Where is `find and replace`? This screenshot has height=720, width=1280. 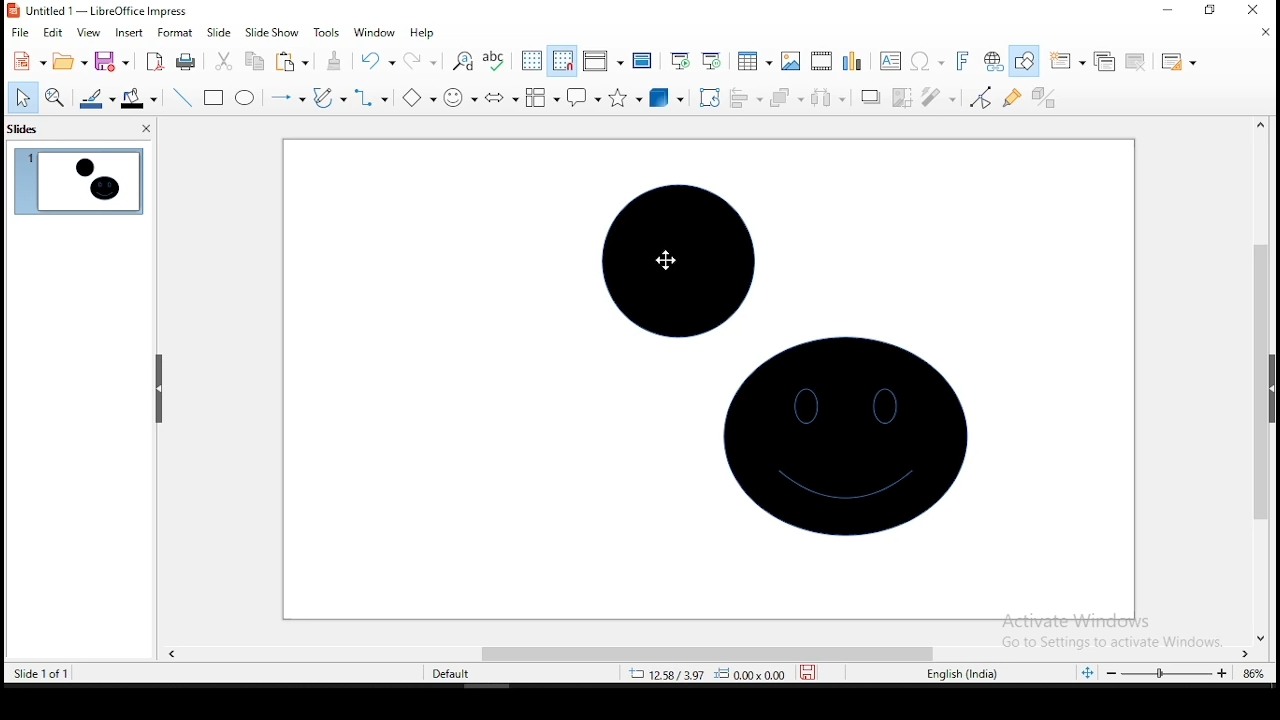
find and replace is located at coordinates (463, 60).